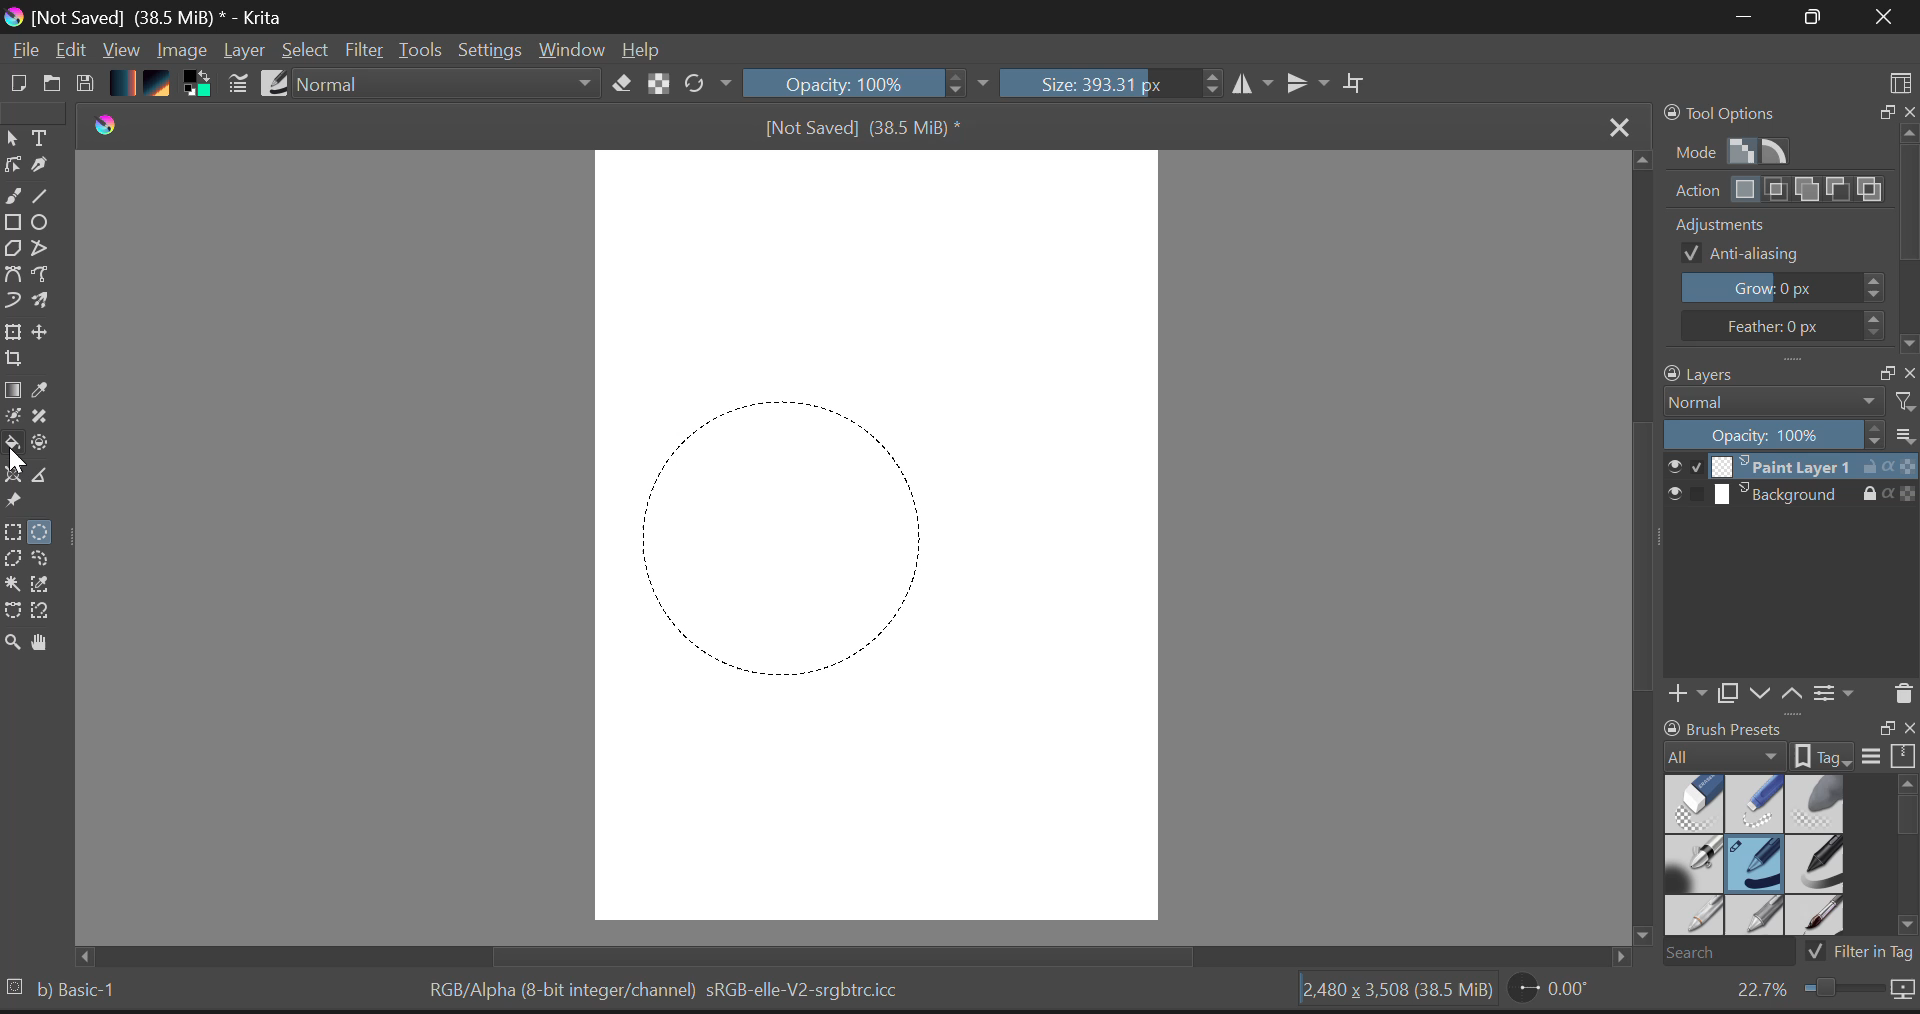 The width and height of the screenshot is (1920, 1014). Describe the element at coordinates (1614, 125) in the screenshot. I see `Close` at that location.